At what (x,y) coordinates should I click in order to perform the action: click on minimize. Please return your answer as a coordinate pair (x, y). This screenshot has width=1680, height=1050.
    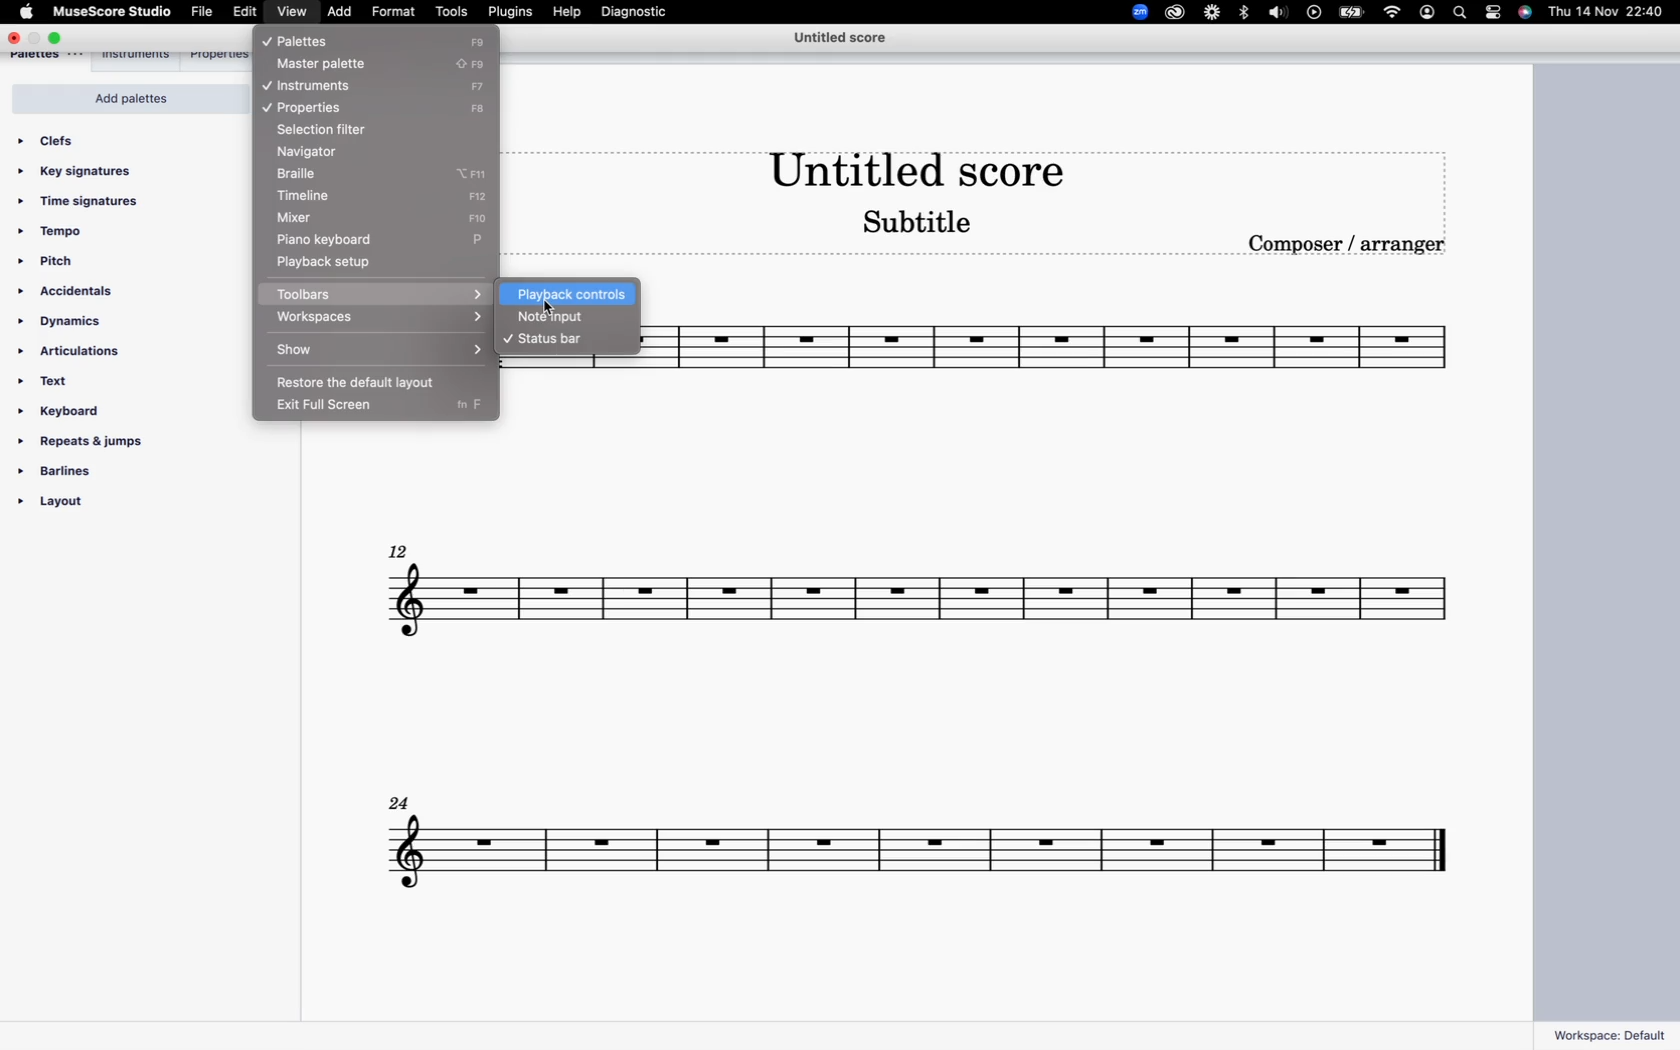
    Looking at the image, I should click on (36, 37).